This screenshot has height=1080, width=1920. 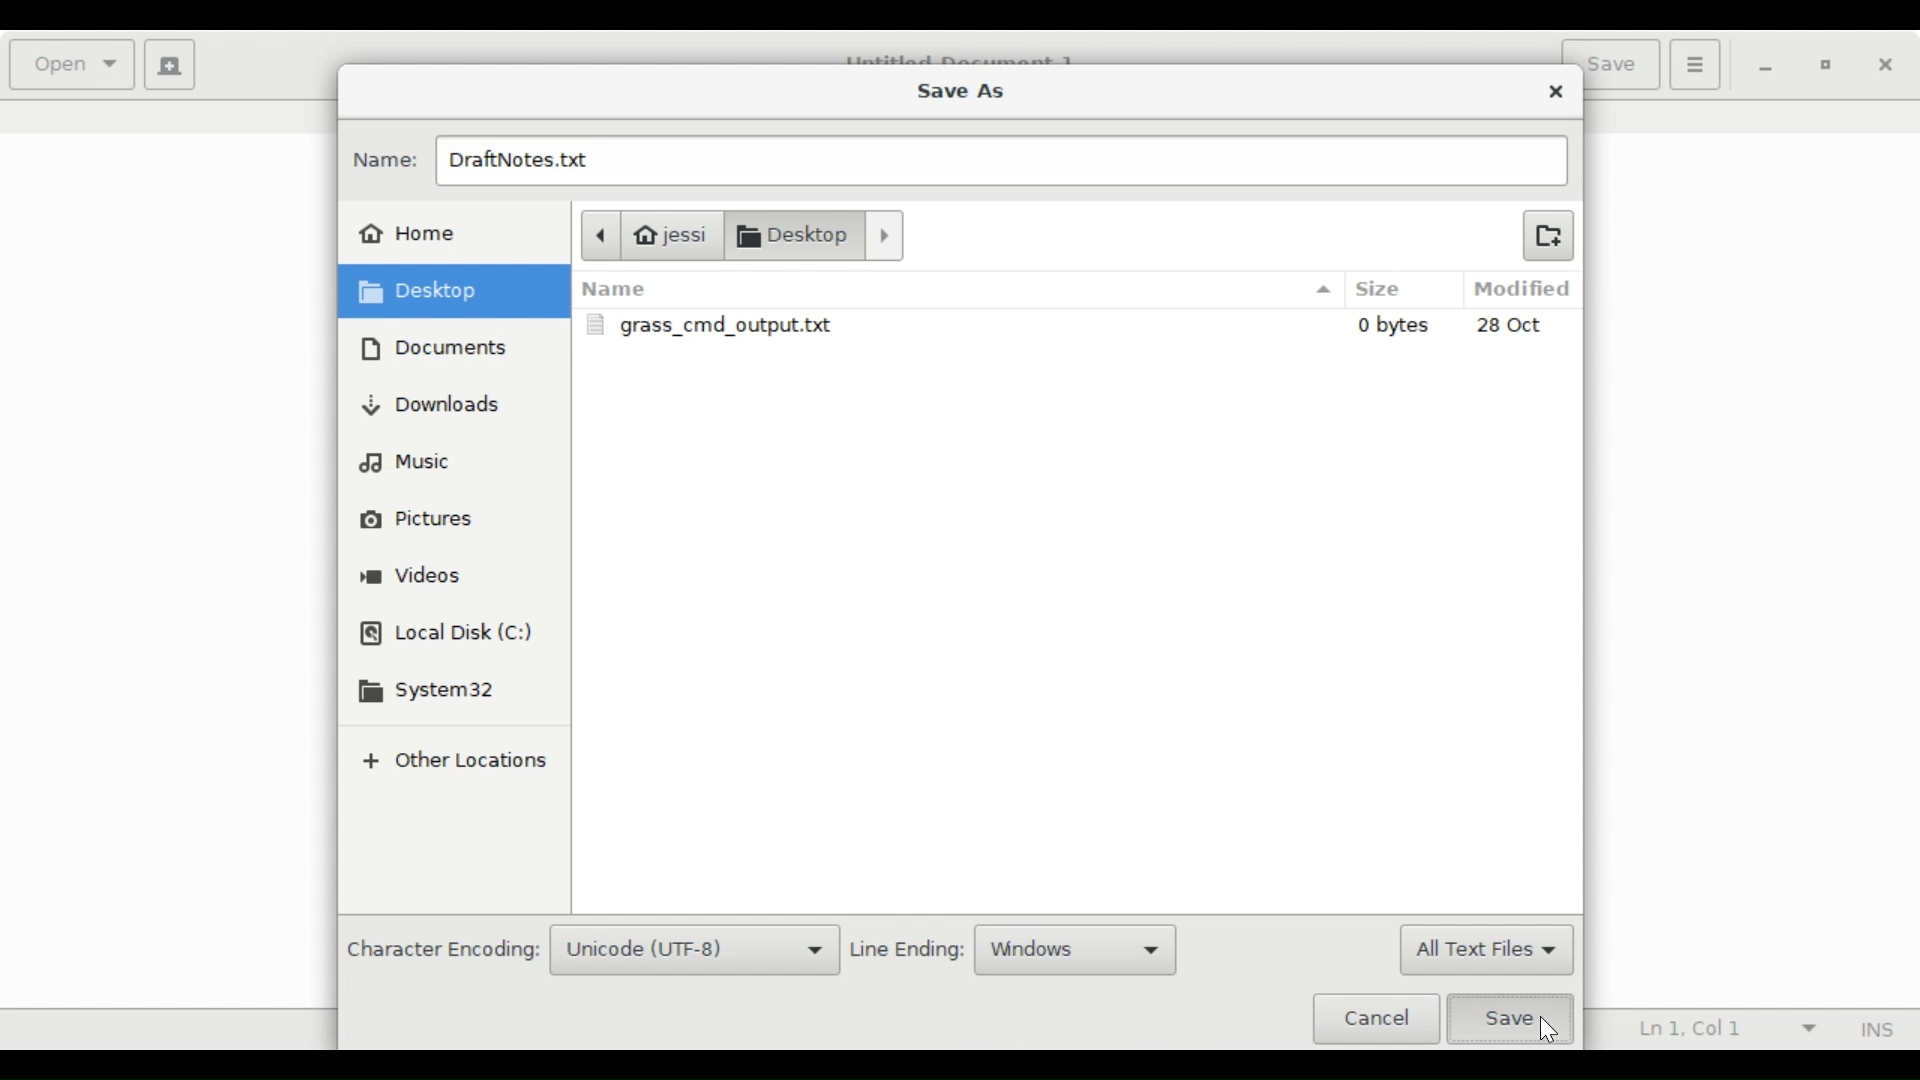 I want to click on Cursor, so click(x=1543, y=1028).